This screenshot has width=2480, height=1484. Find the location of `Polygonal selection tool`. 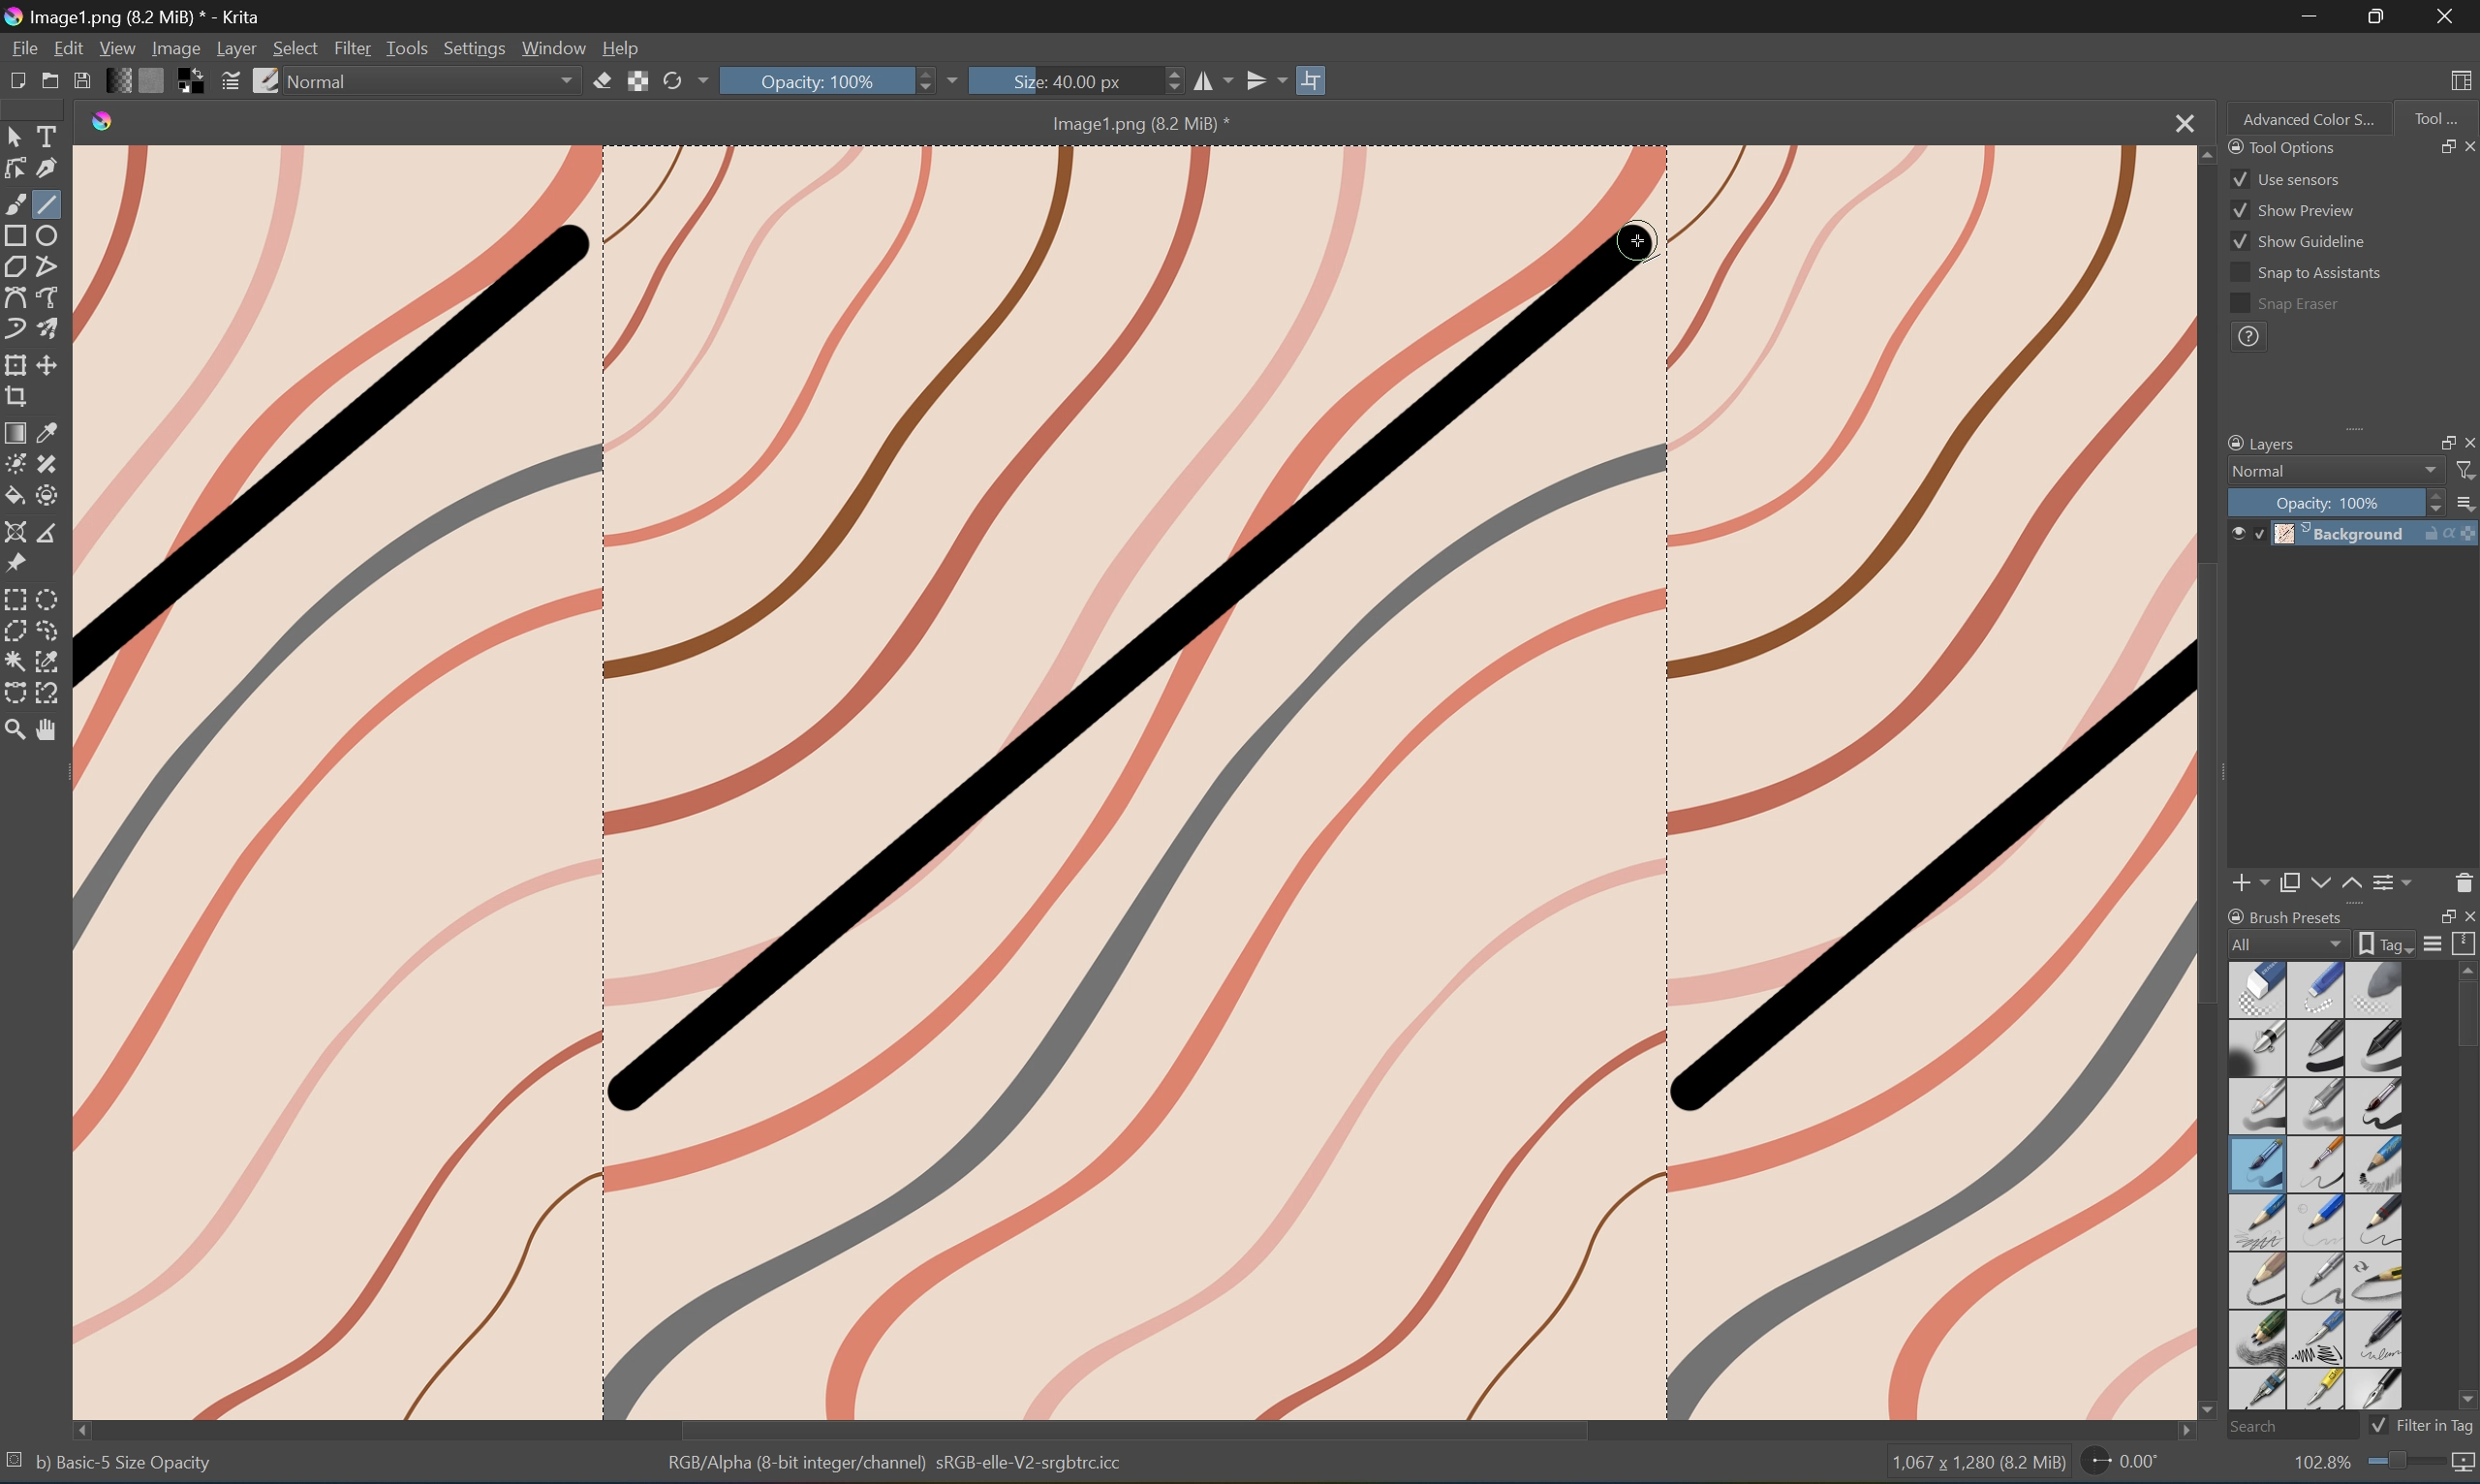

Polygonal selection tool is located at coordinates (16, 630).